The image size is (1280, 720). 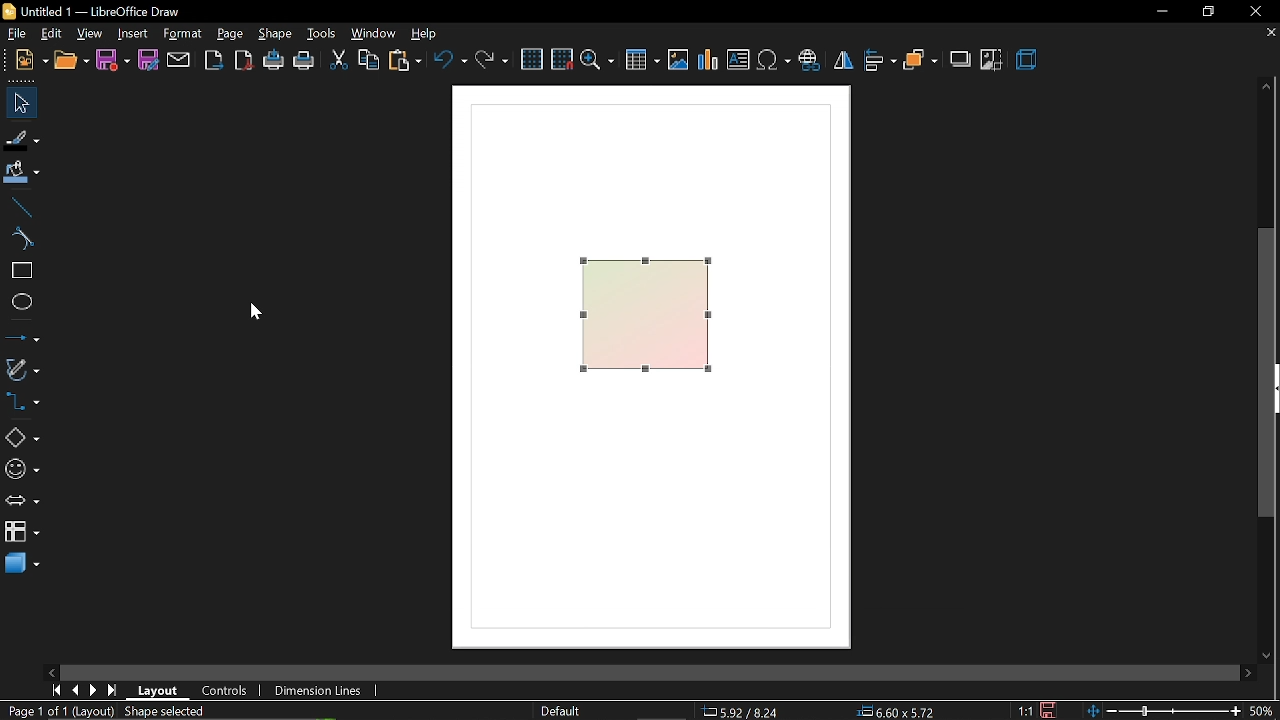 What do you see at coordinates (559, 710) in the screenshot?
I see `page style` at bounding box center [559, 710].